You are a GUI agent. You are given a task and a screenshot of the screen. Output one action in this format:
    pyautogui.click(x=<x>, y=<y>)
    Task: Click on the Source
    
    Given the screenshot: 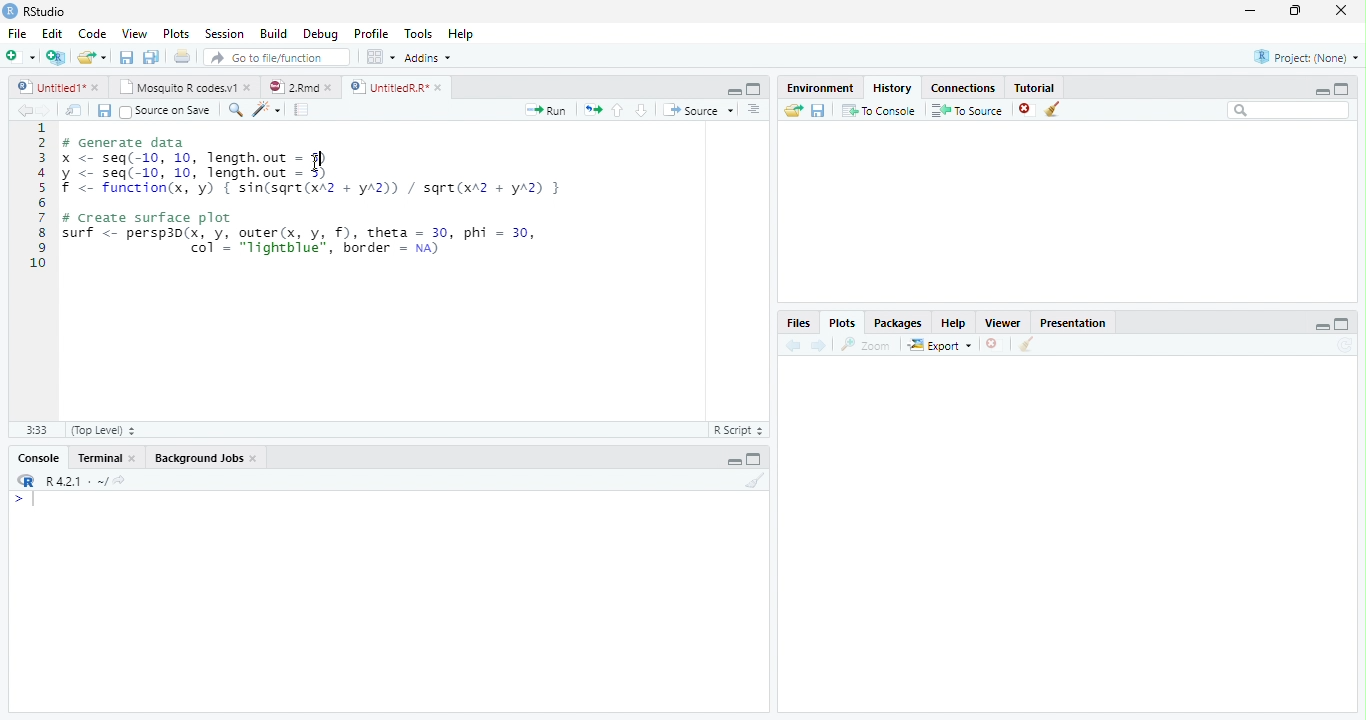 What is the action you would take?
    pyautogui.click(x=697, y=109)
    